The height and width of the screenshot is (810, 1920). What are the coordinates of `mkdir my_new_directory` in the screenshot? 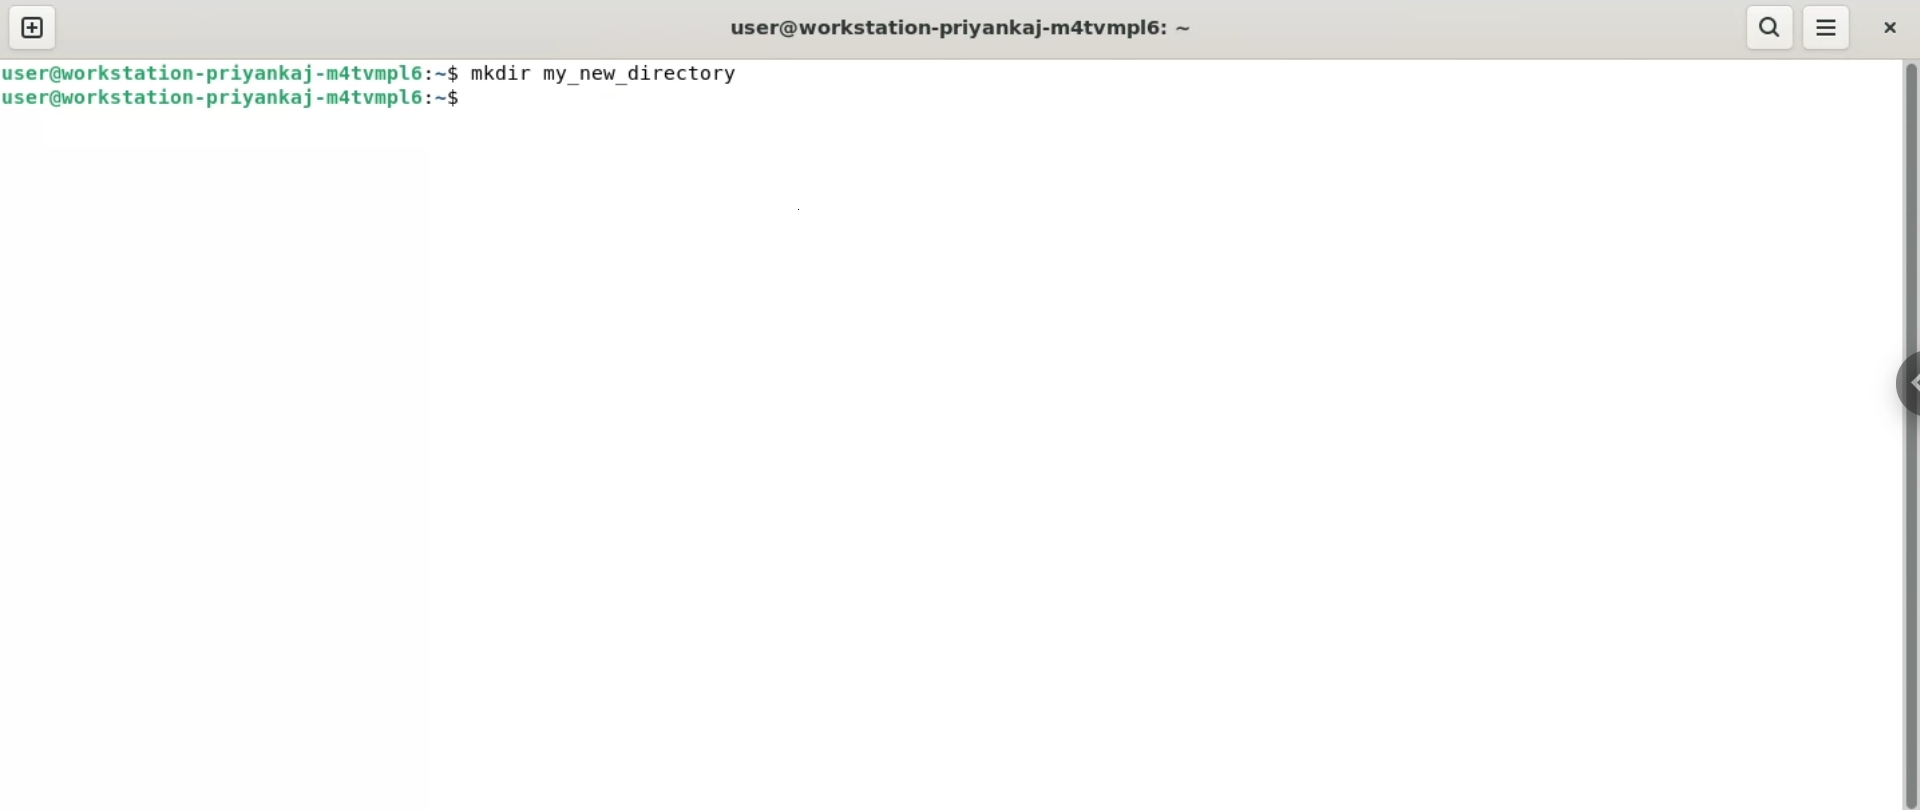 It's located at (614, 72).